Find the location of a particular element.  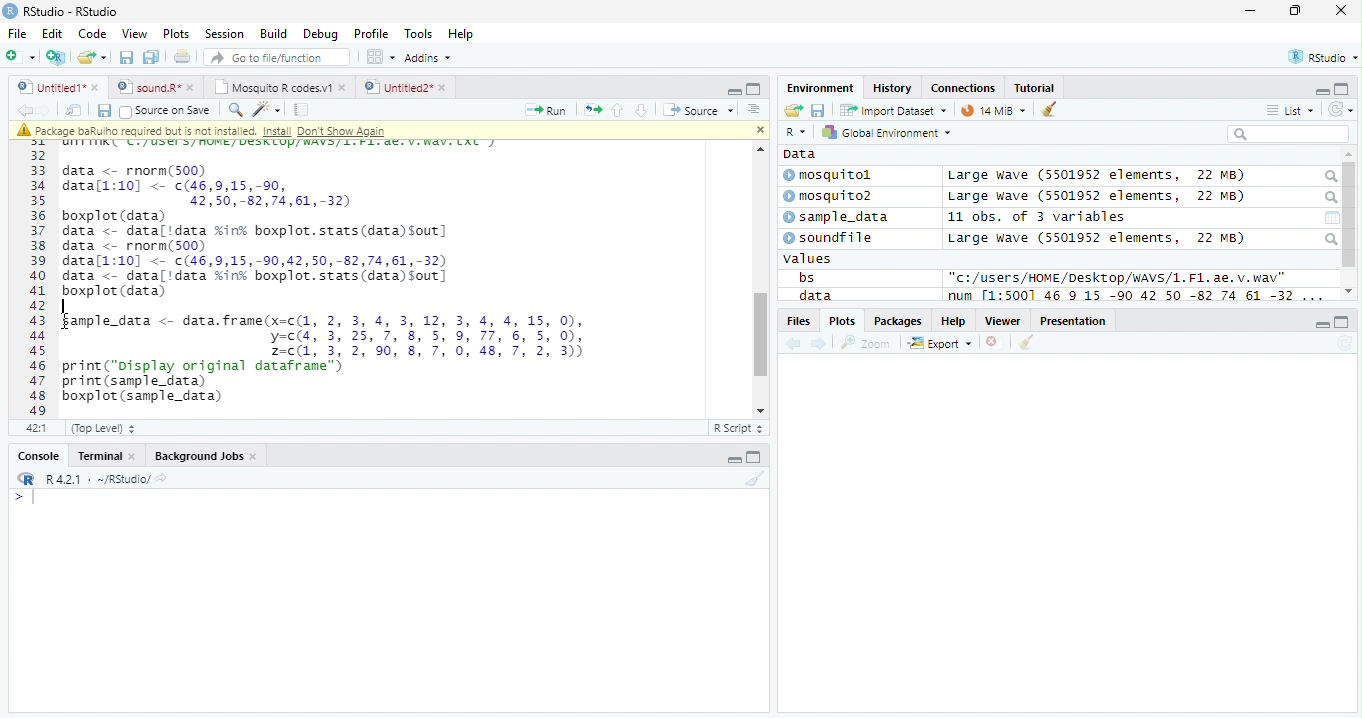

Save all the open documents is located at coordinates (151, 58).